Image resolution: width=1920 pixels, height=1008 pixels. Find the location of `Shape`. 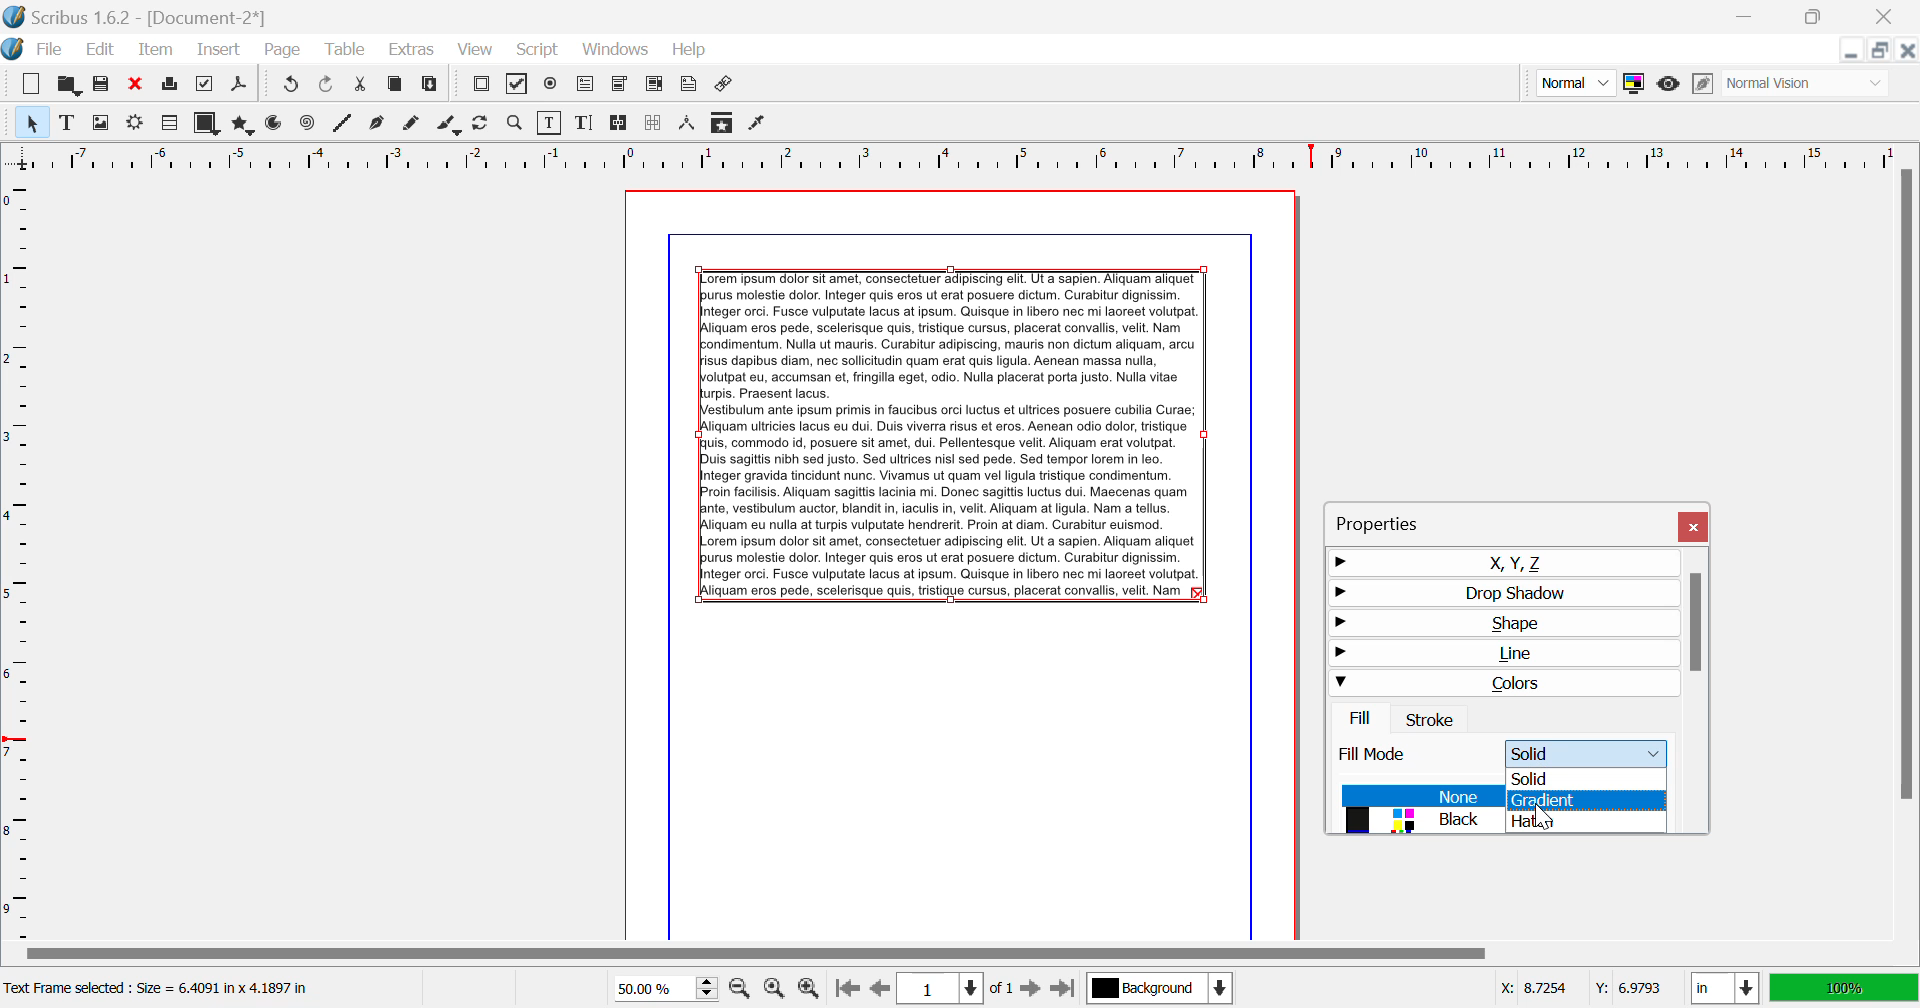

Shape is located at coordinates (1498, 624).